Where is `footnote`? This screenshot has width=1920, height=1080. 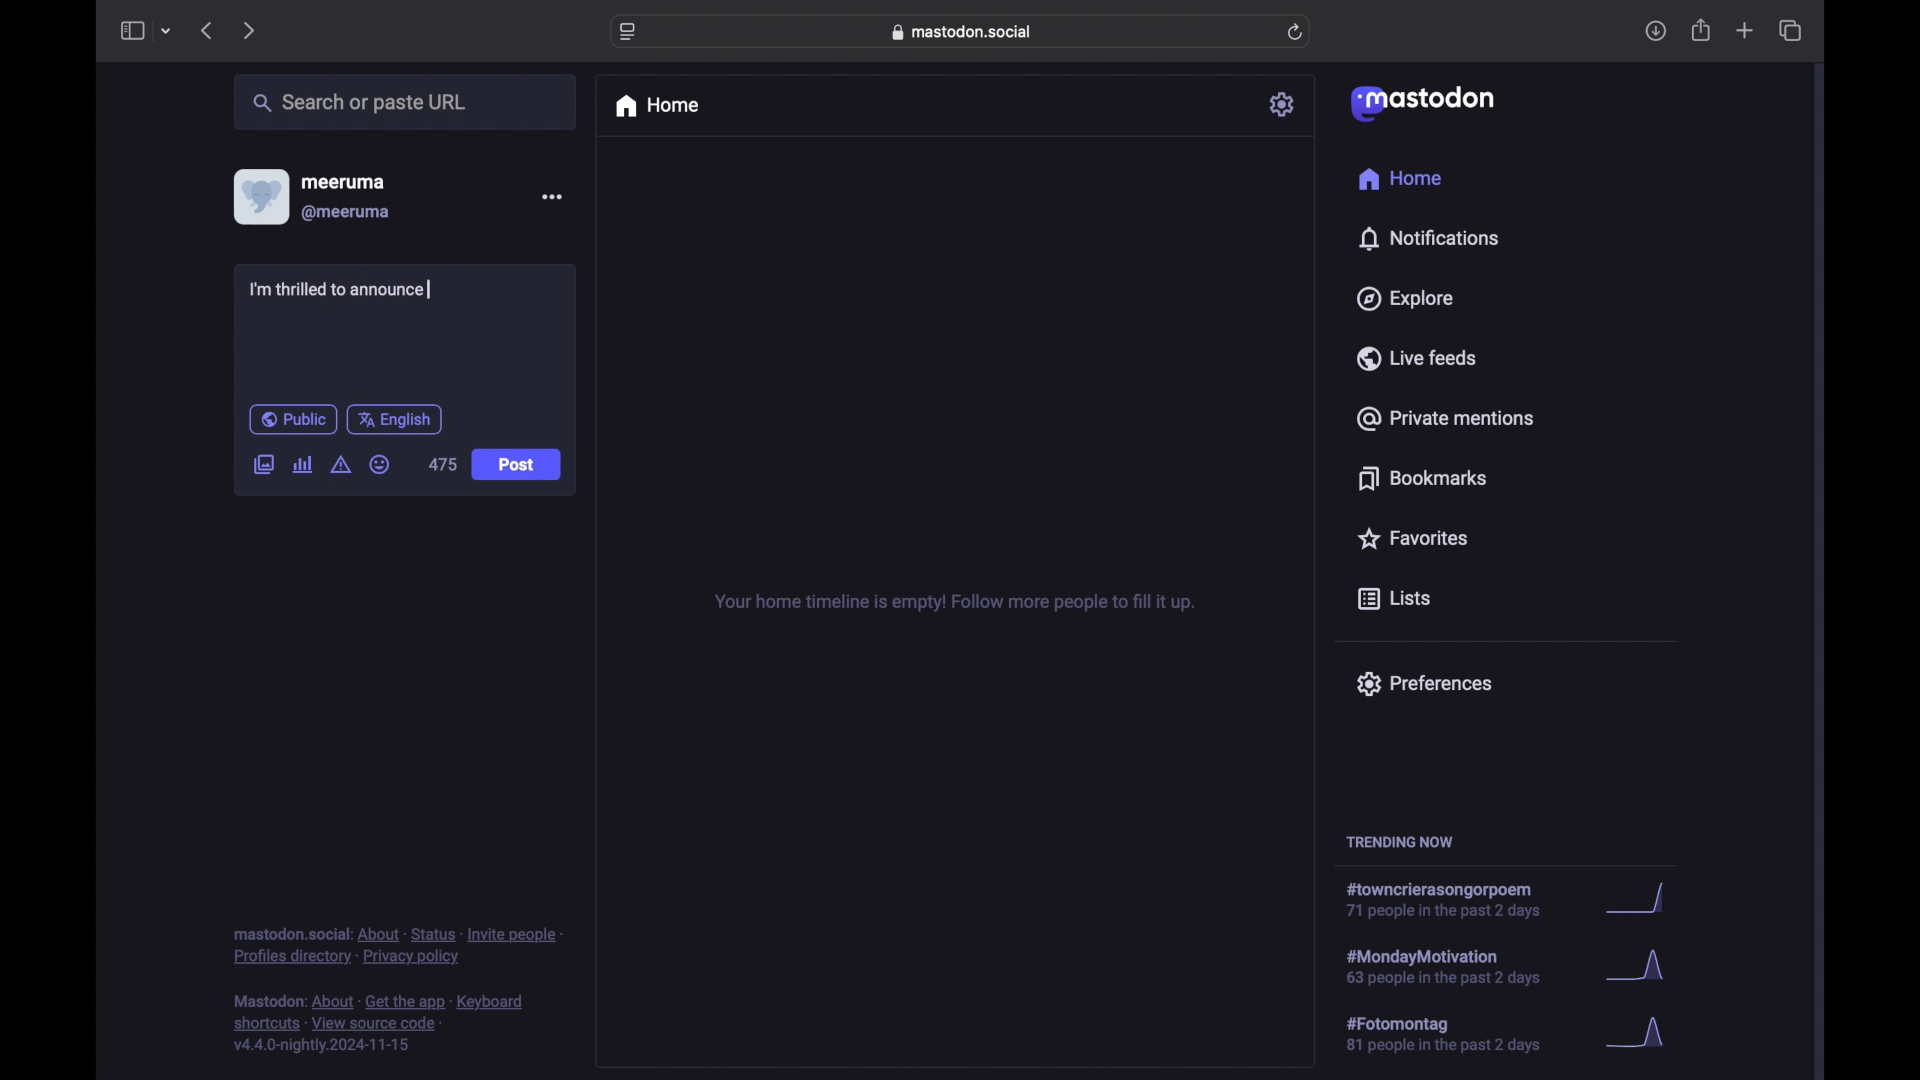
footnote is located at coordinates (397, 947).